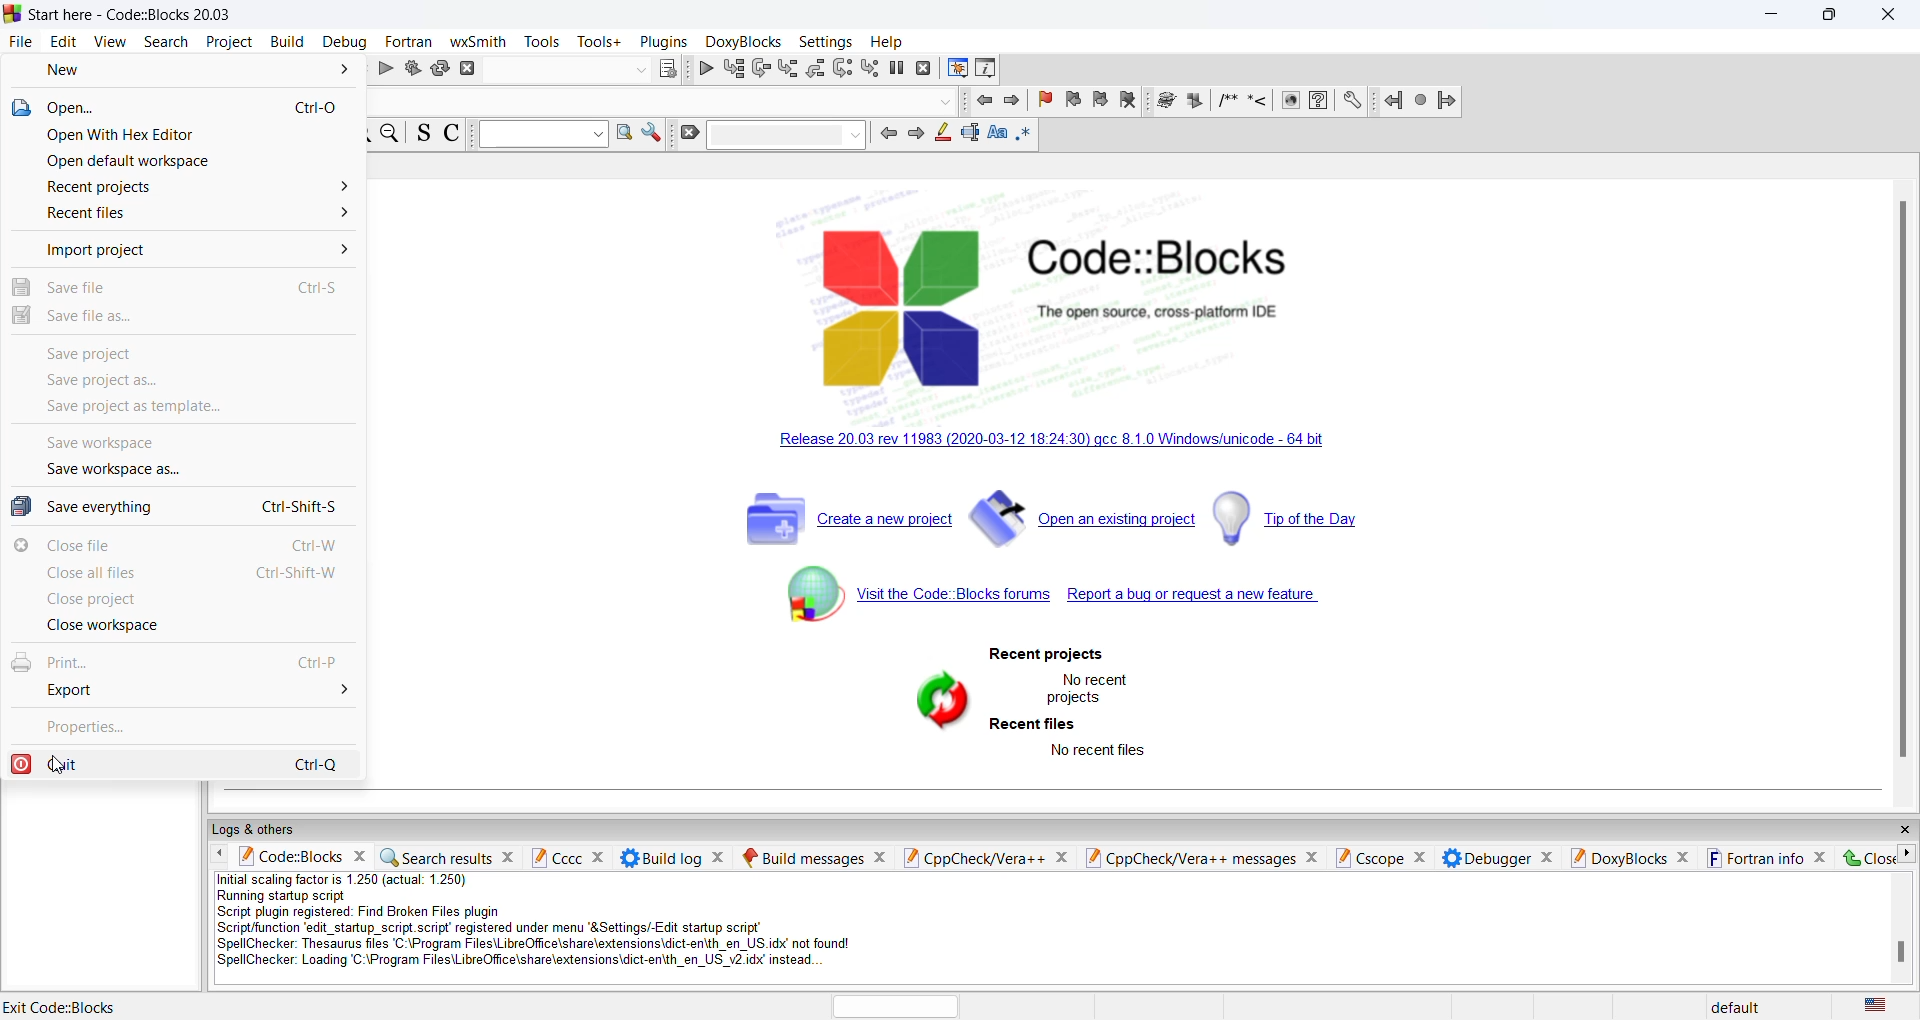 This screenshot has height=1020, width=1920. Describe the element at coordinates (220, 854) in the screenshot. I see `move left` at that location.